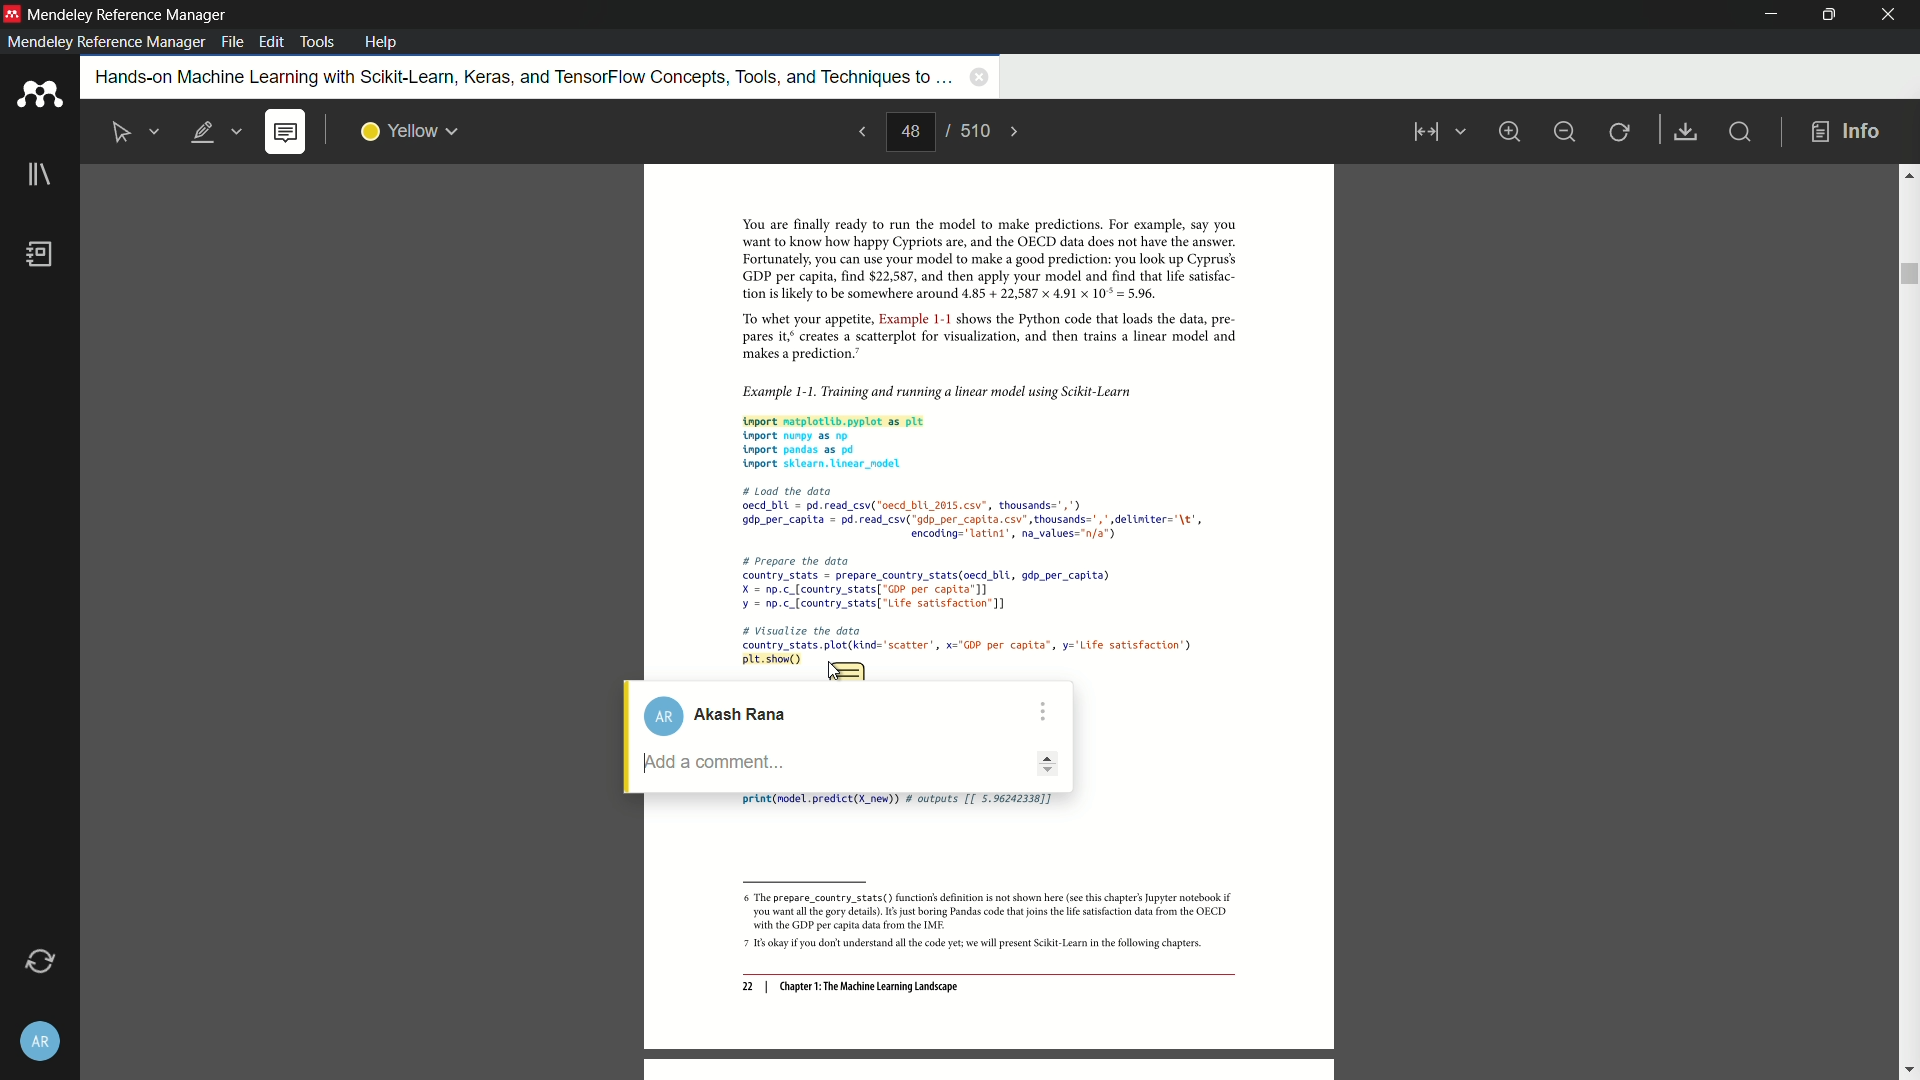  I want to click on mendeley reference manager, so click(106, 42).